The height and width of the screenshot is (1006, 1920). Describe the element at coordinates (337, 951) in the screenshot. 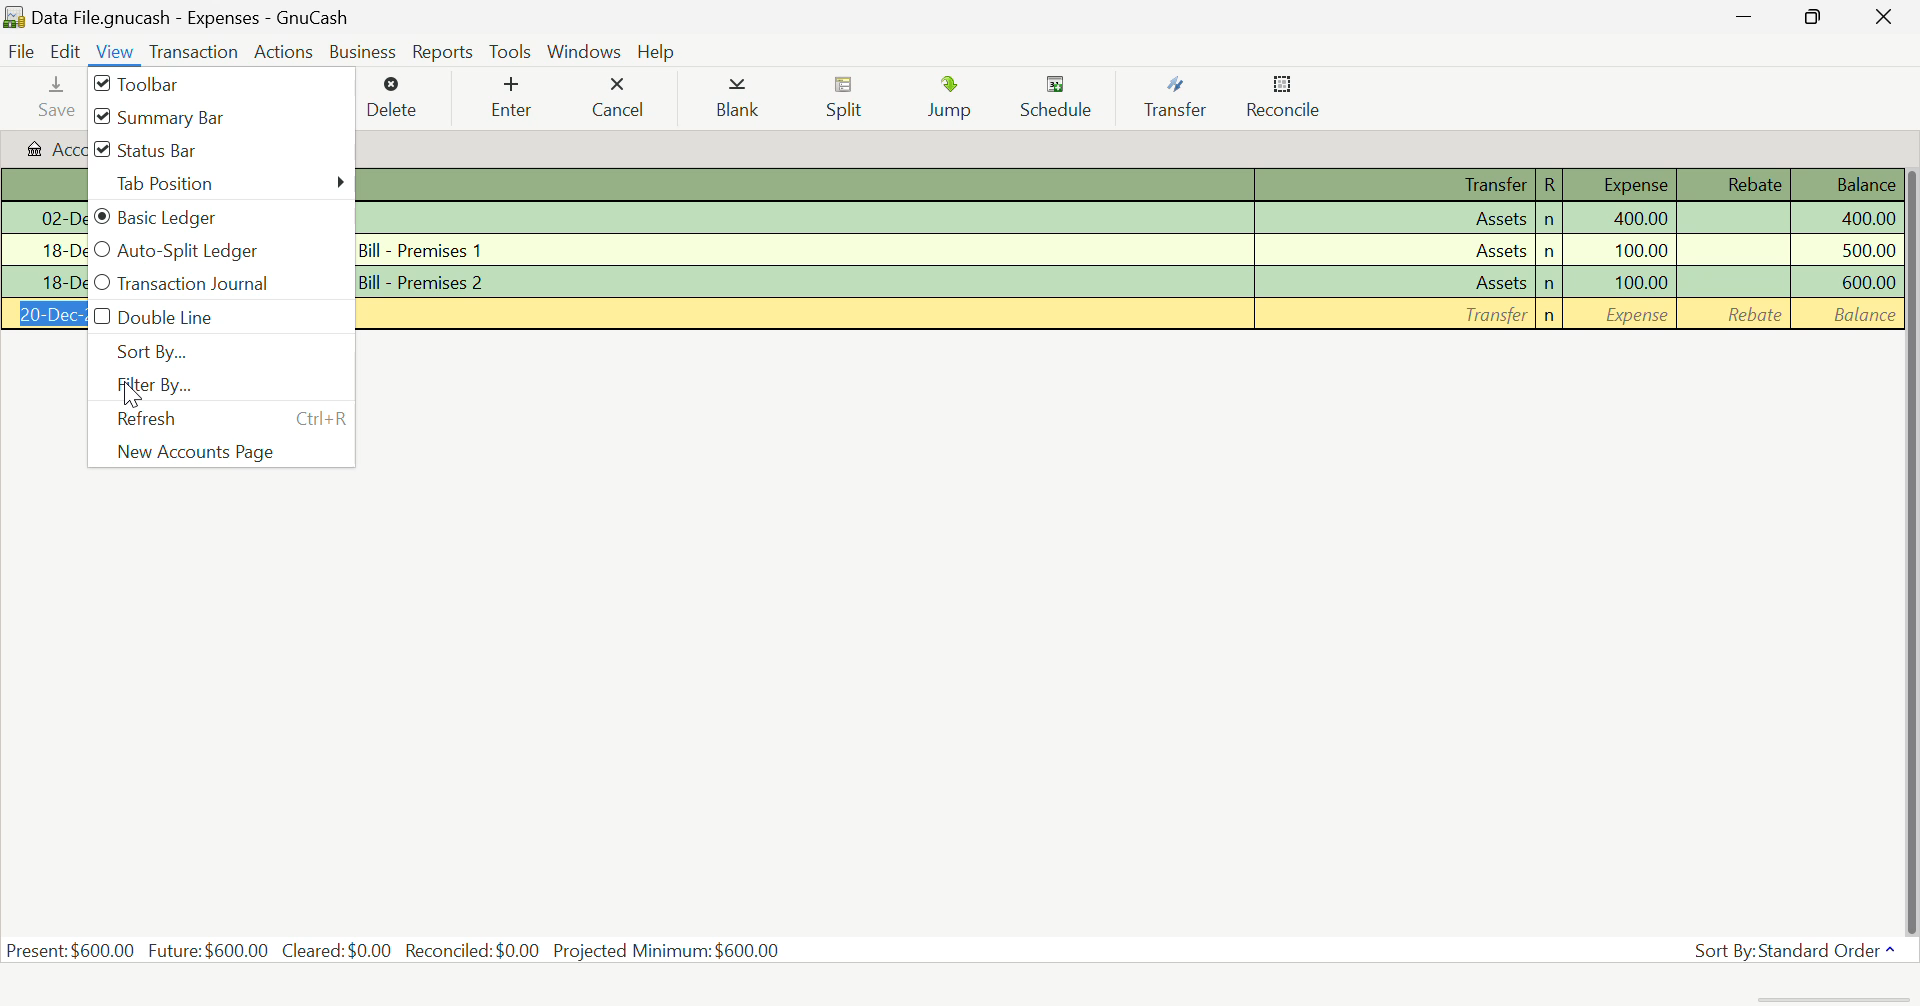

I see `Cleared` at that location.